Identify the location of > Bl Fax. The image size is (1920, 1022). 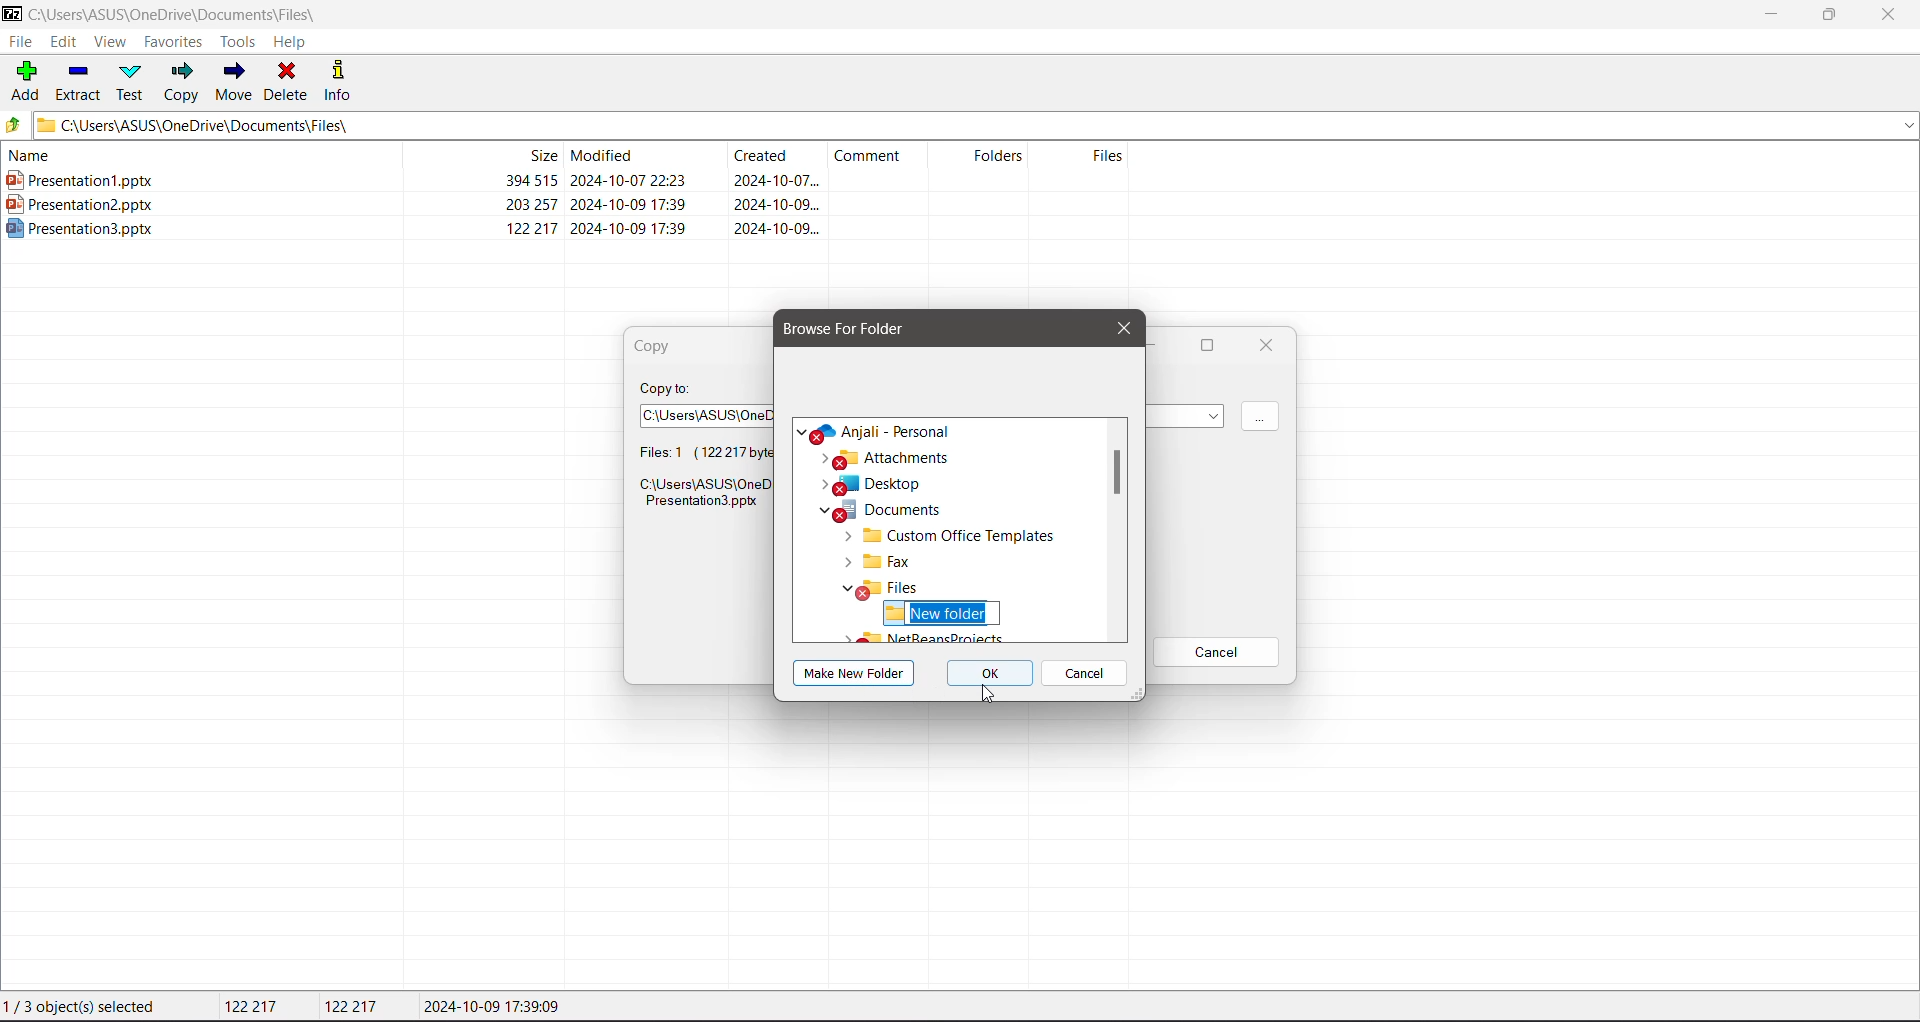
(871, 588).